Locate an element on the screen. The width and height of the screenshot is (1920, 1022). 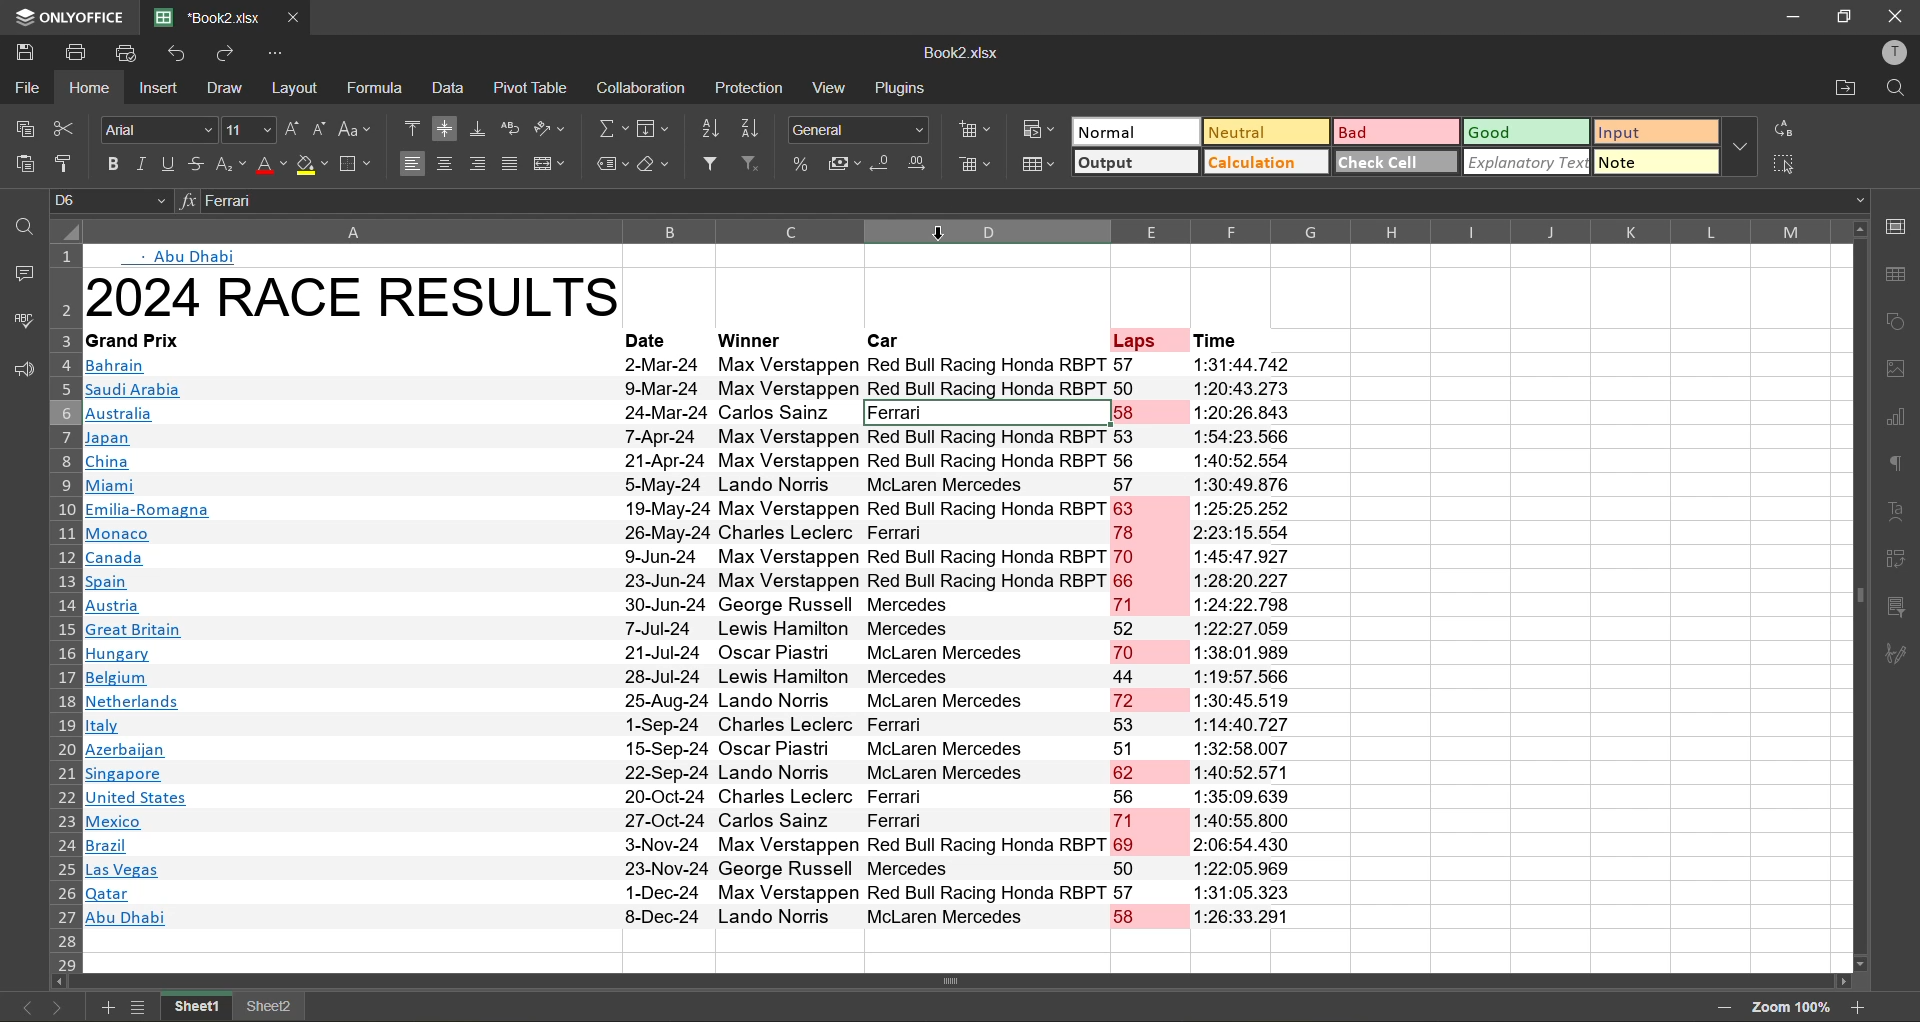
zoom in is located at coordinates (1861, 1009).